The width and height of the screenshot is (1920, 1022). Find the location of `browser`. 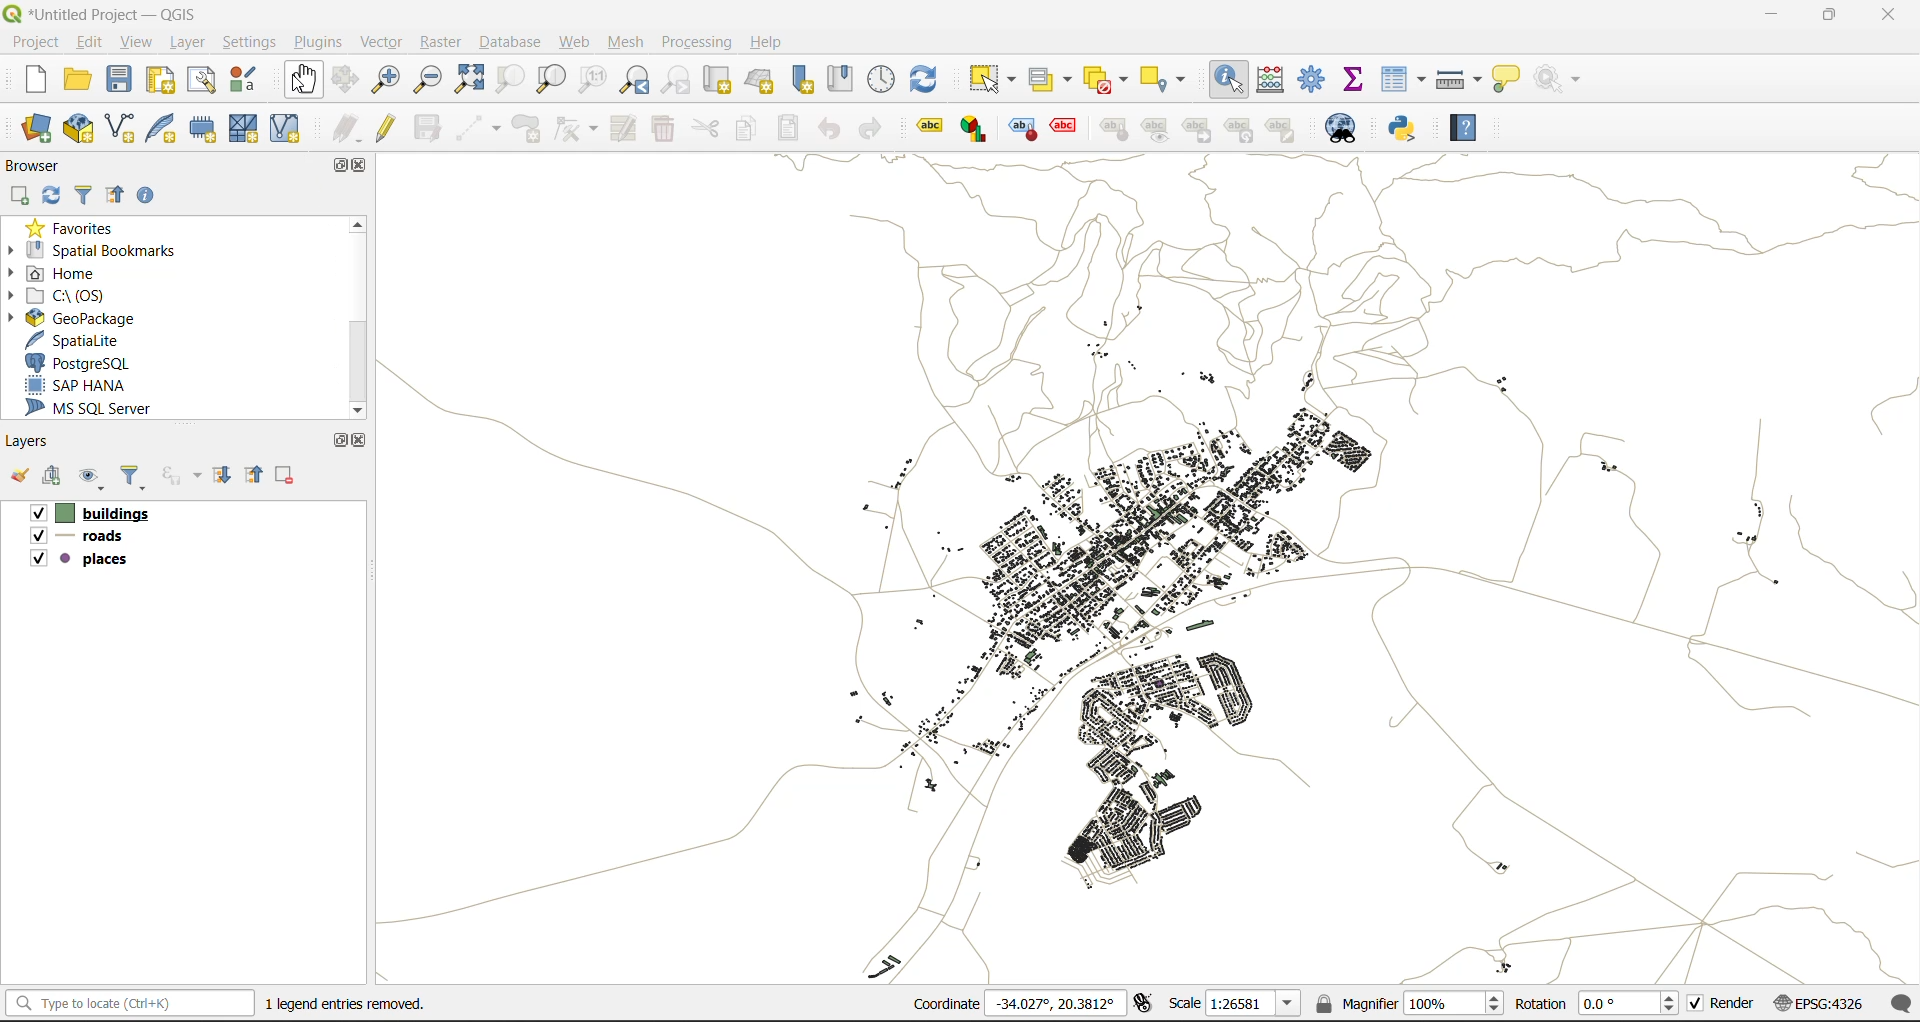

browser is located at coordinates (36, 163).